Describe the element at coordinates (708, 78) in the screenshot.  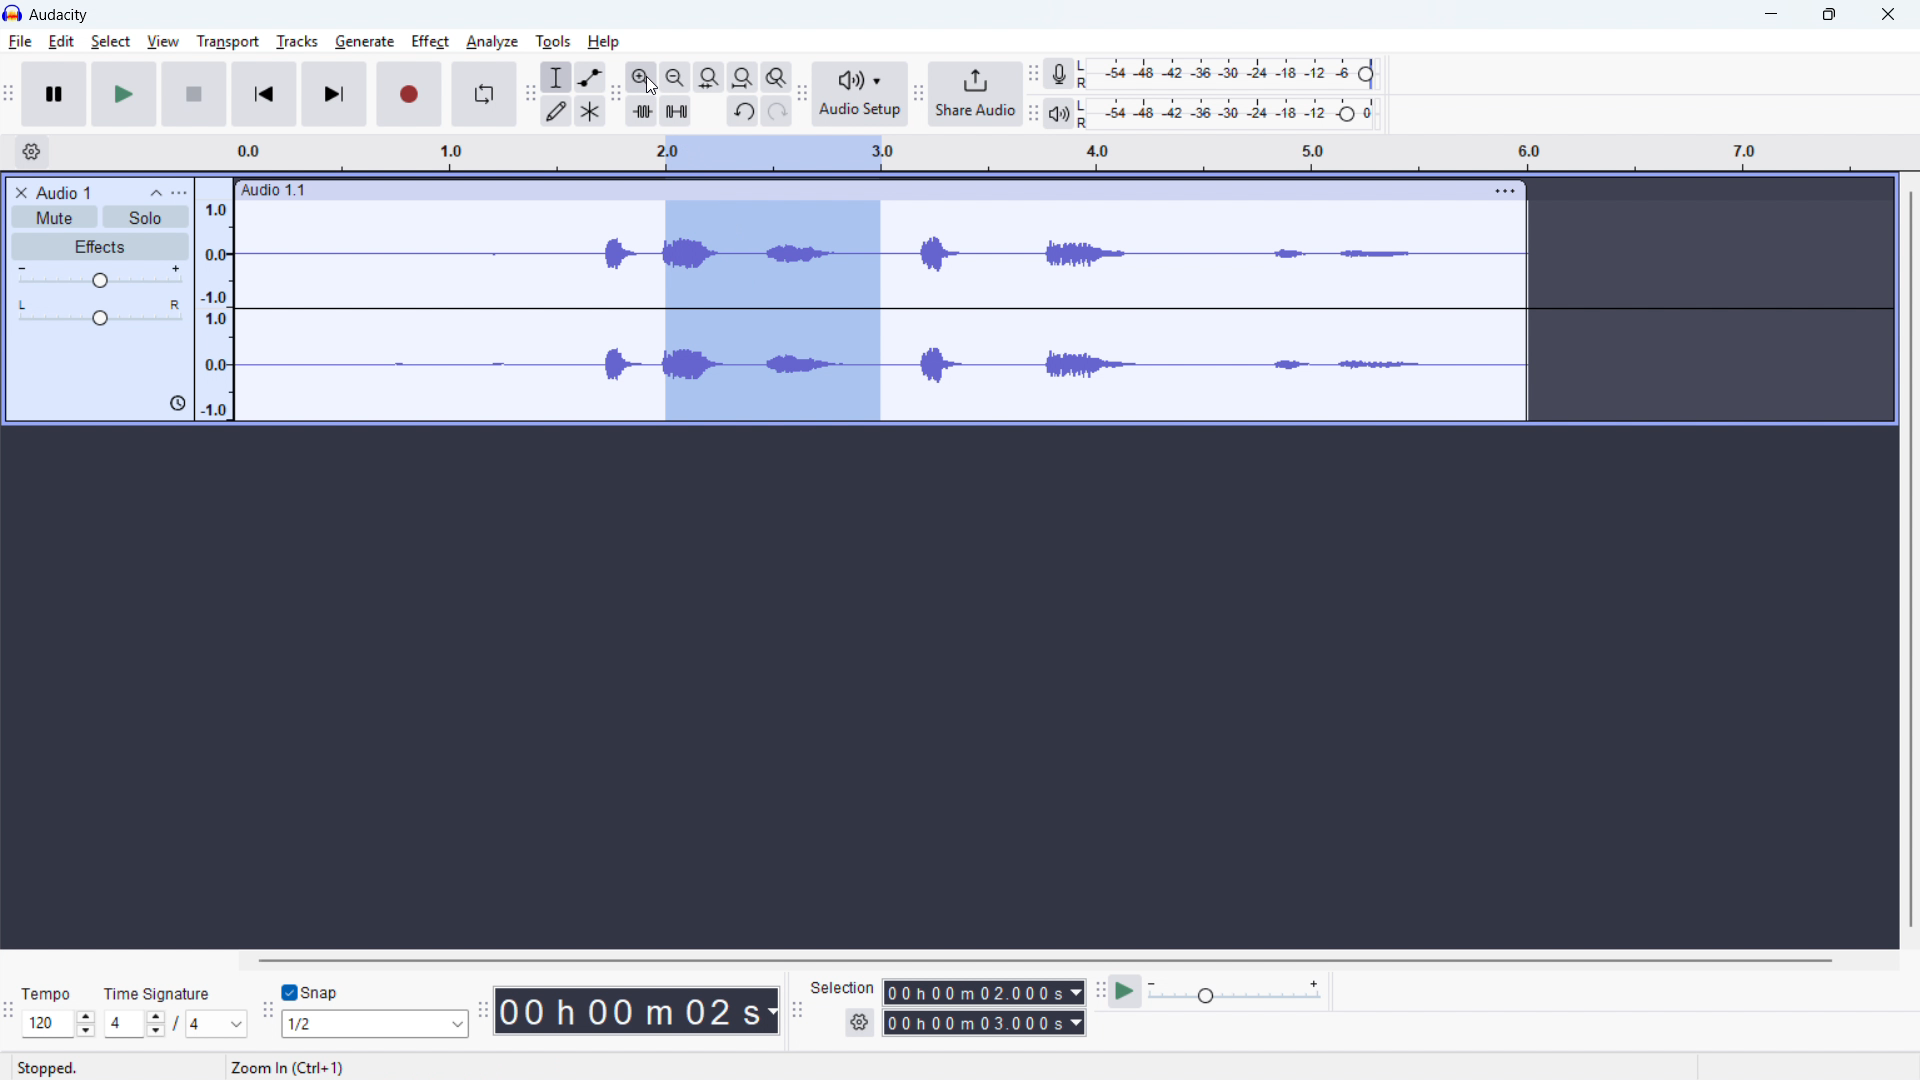
I see `Fit selection to width` at that location.